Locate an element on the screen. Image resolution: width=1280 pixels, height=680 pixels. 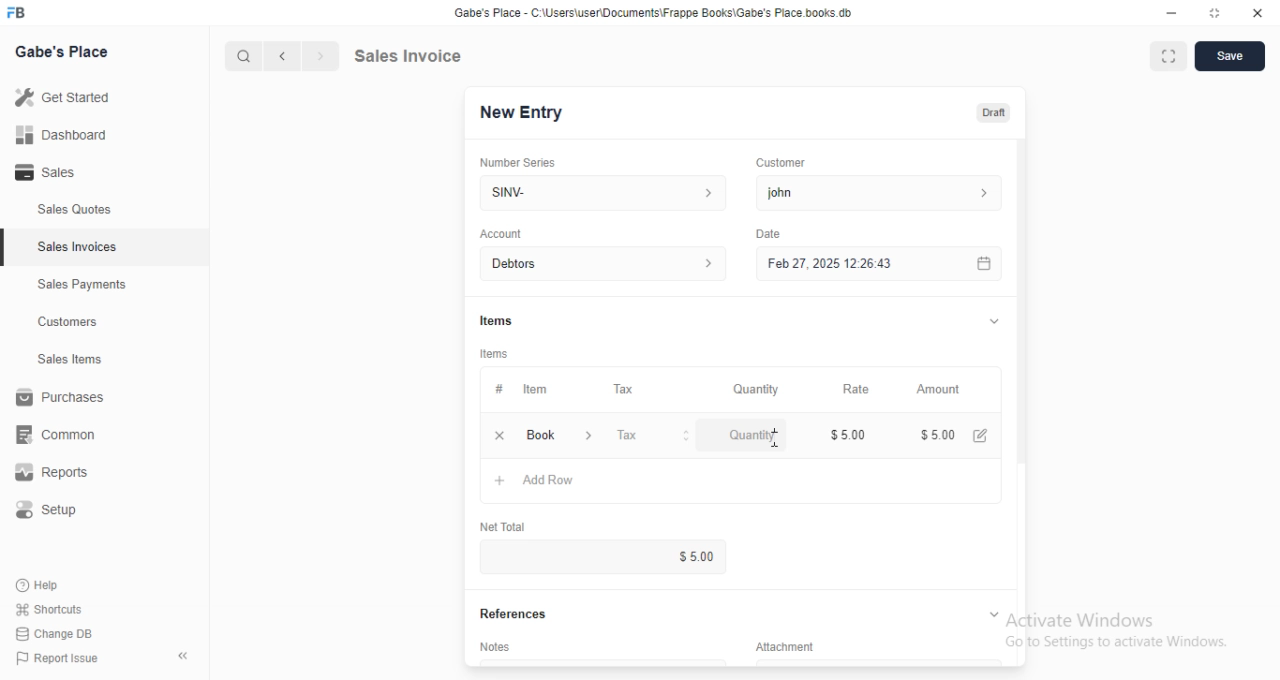
Expand is located at coordinates (1215, 14).